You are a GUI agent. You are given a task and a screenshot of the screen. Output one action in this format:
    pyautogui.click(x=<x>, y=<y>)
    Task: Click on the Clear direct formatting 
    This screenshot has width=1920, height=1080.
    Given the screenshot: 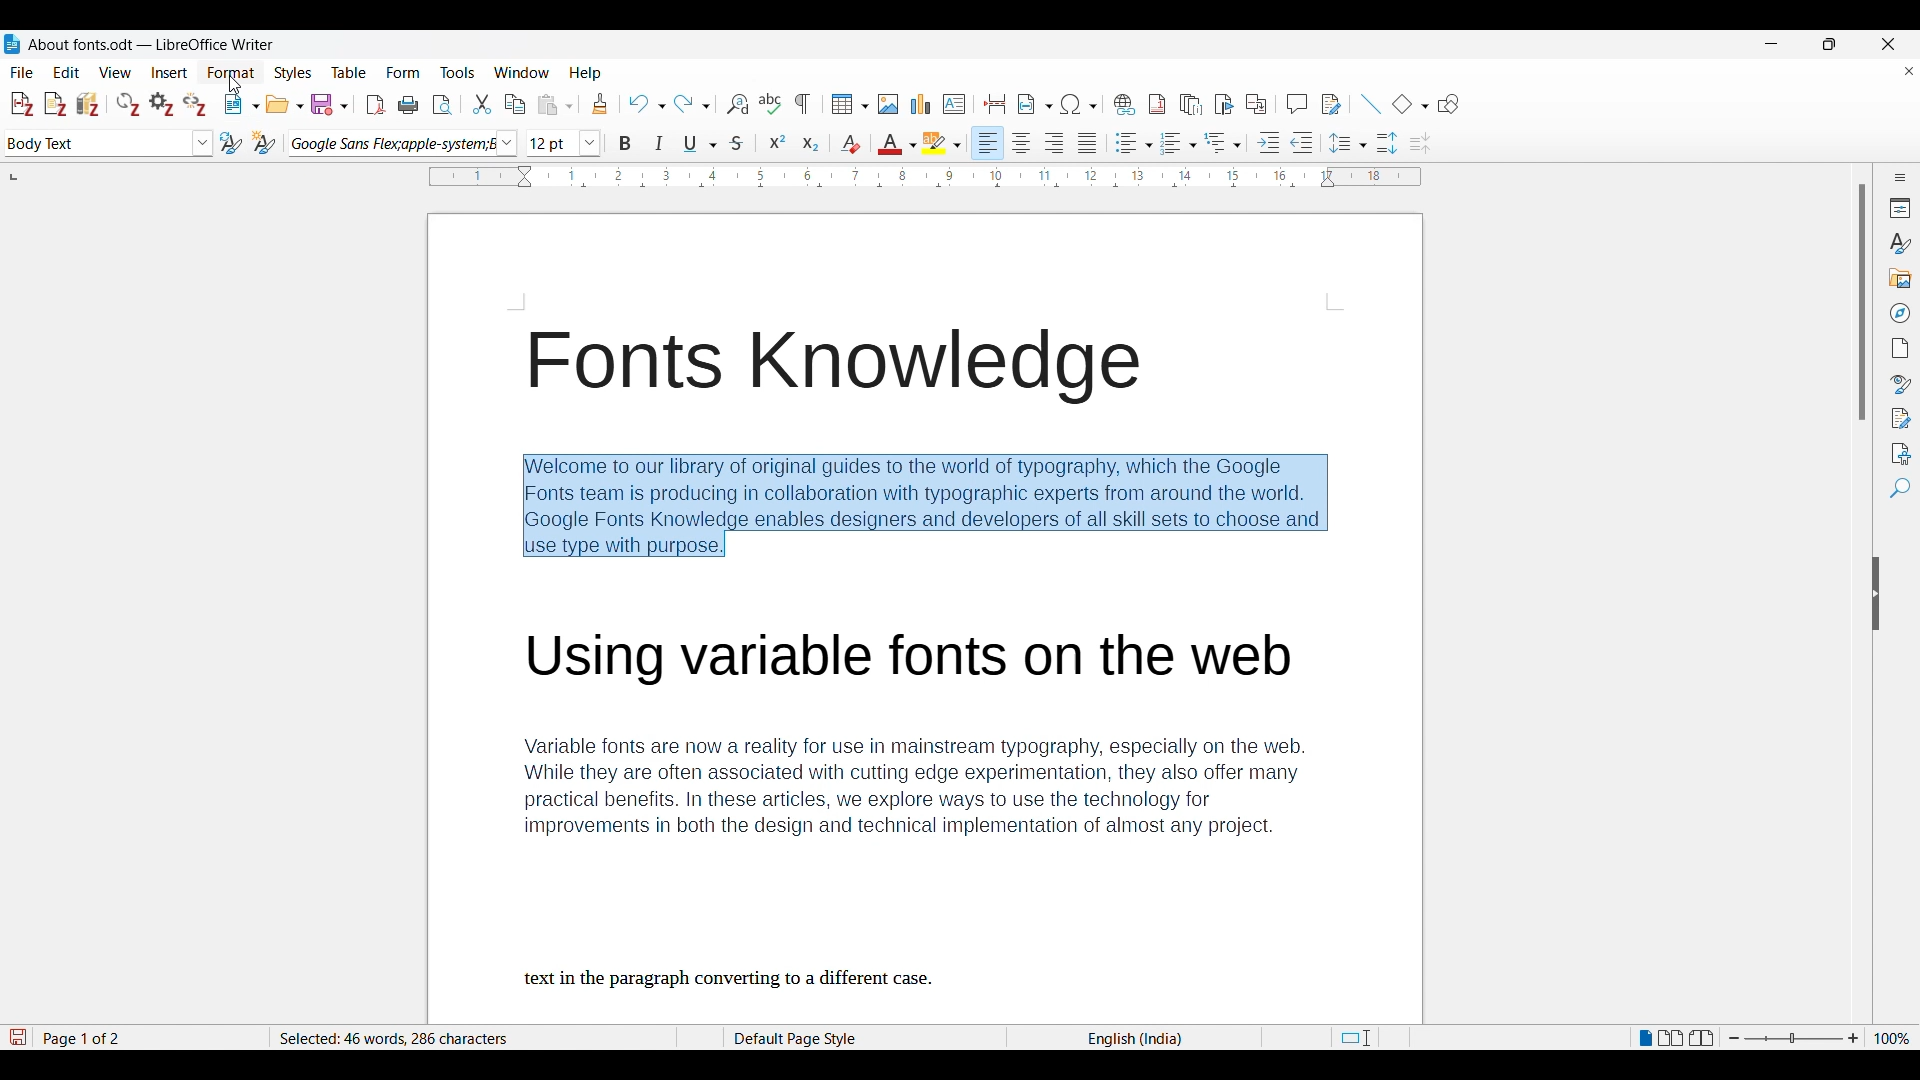 What is the action you would take?
    pyautogui.click(x=850, y=144)
    